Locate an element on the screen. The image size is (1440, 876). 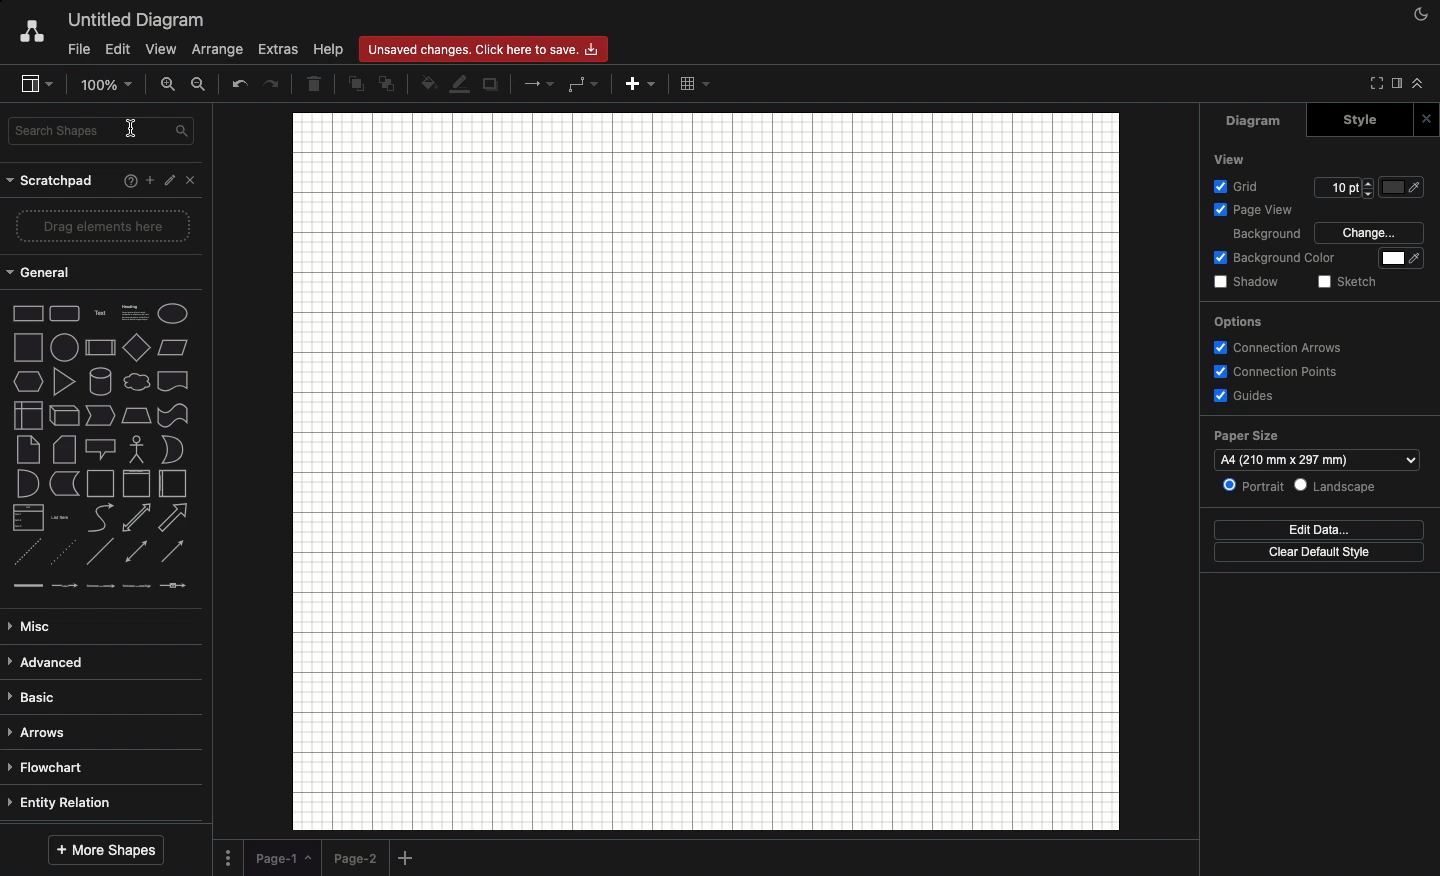
Help is located at coordinates (126, 182).